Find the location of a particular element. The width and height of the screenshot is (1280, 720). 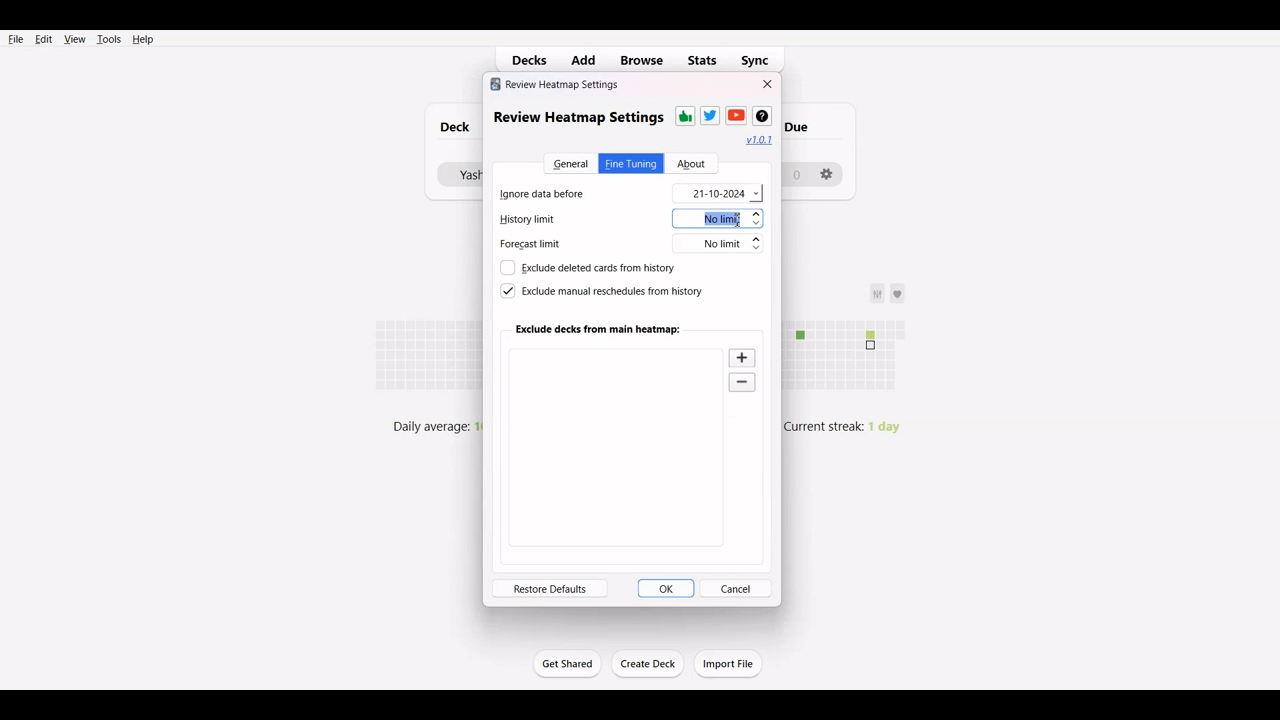

daily average is located at coordinates (426, 425).